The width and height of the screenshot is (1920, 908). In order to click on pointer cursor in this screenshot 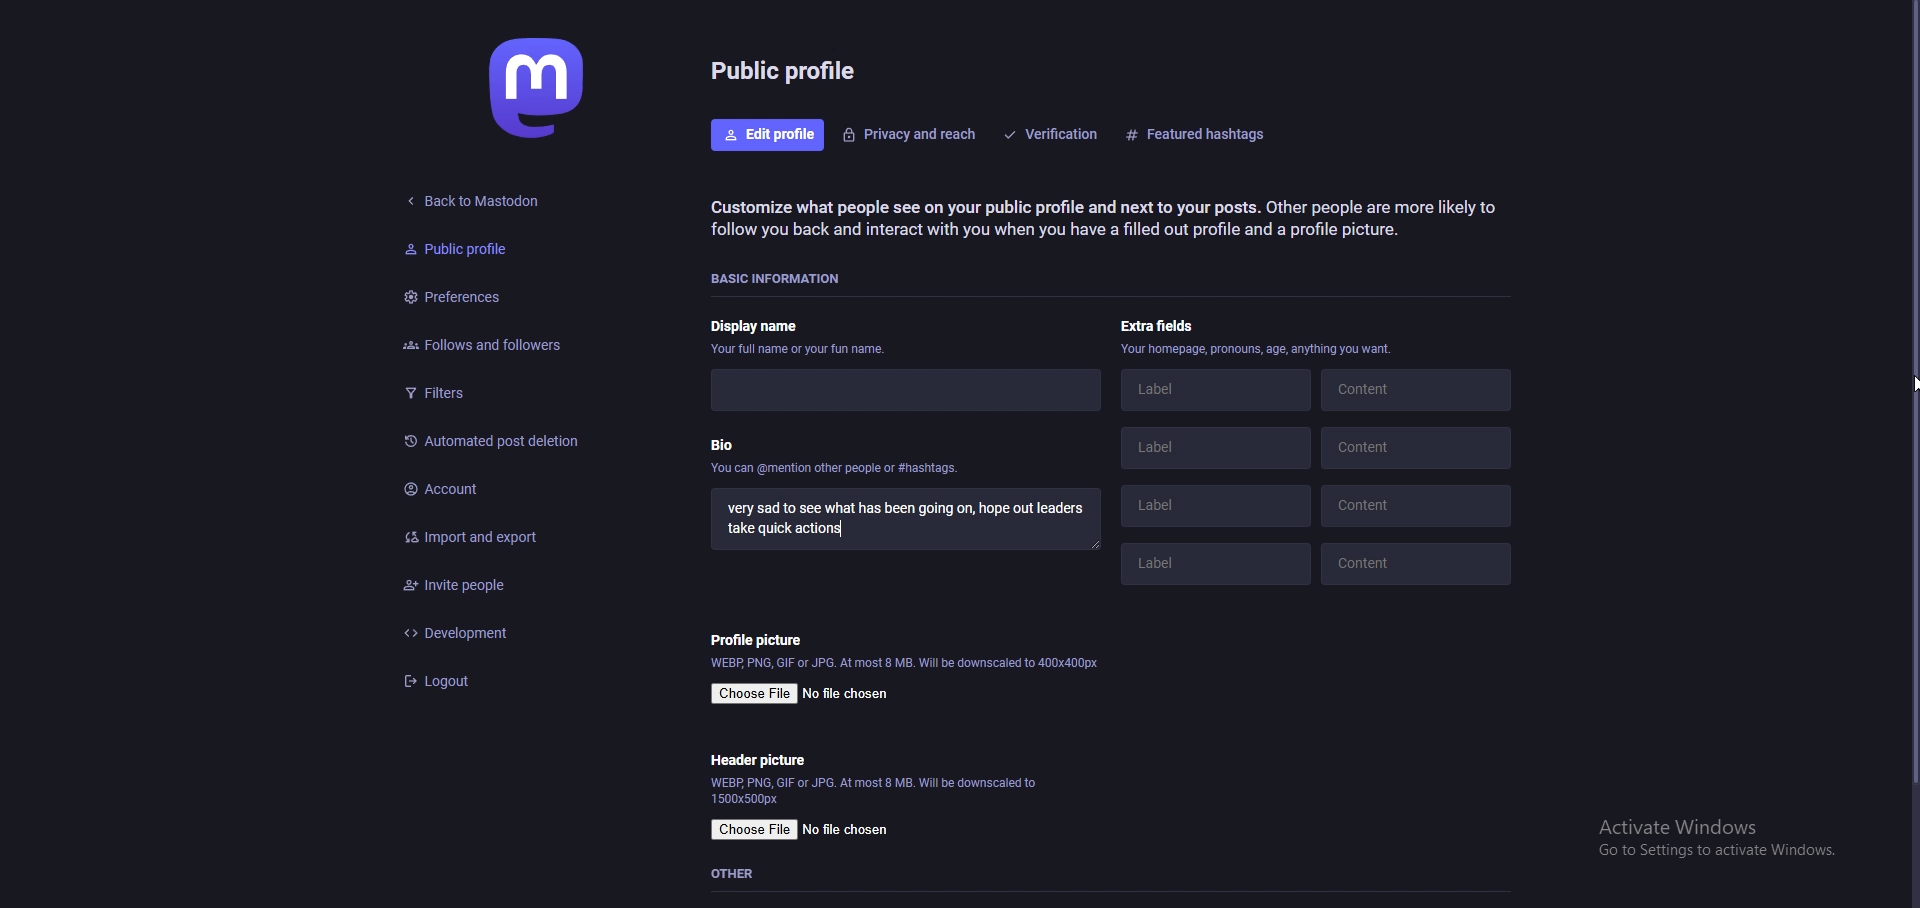, I will do `click(1908, 396)`.